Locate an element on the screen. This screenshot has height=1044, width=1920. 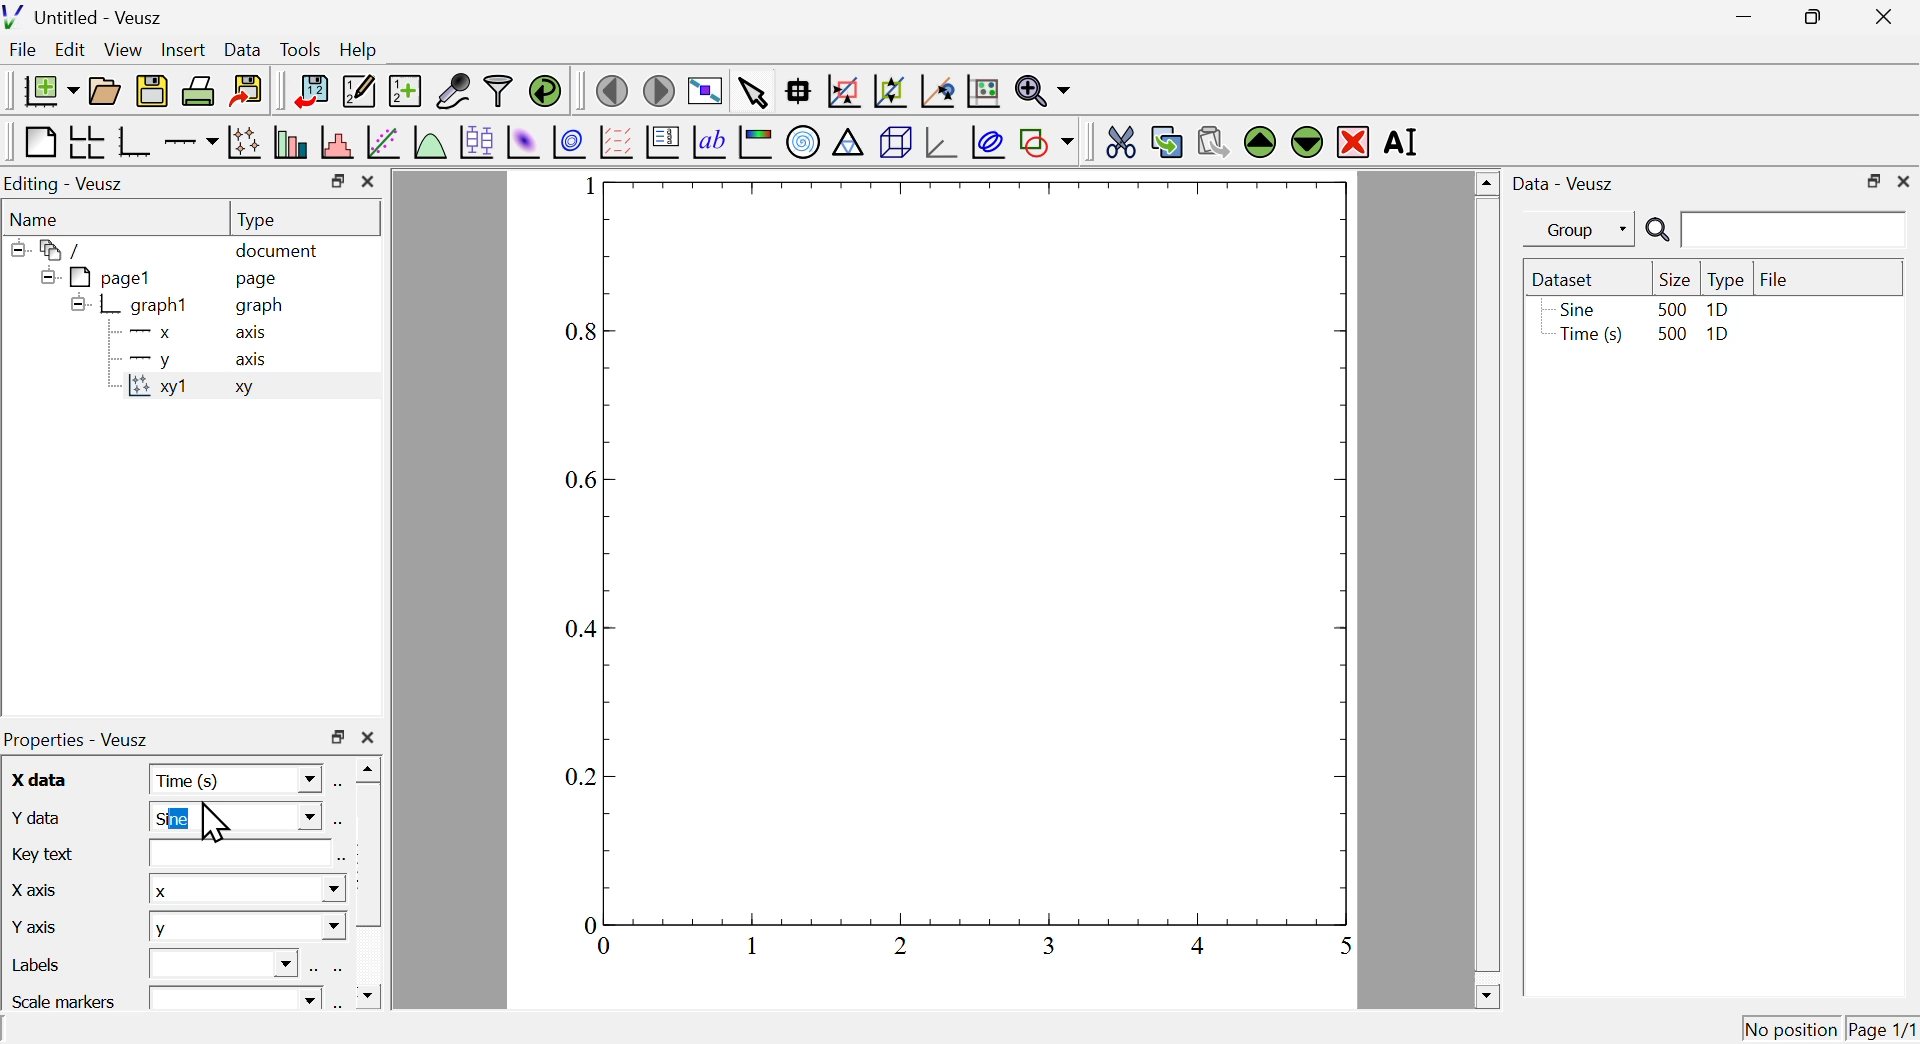
untitled - veusz is located at coordinates (86, 16).